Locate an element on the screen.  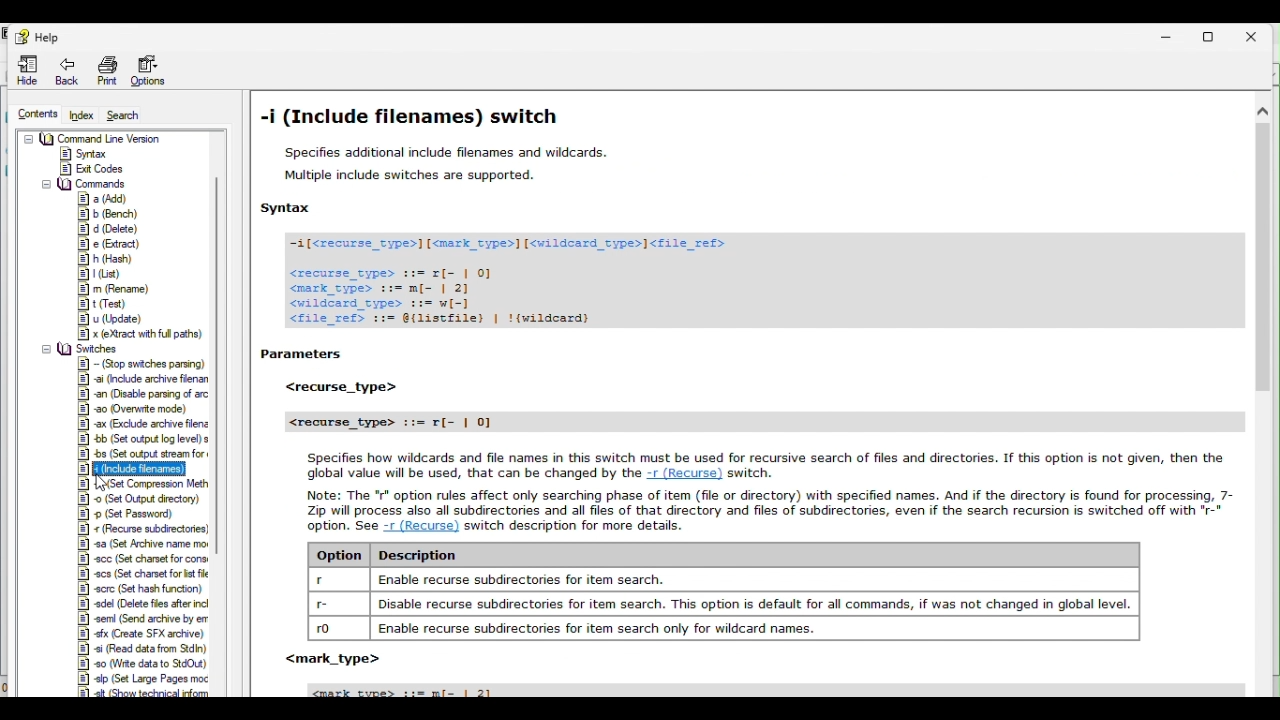
Bench is located at coordinates (107, 215).